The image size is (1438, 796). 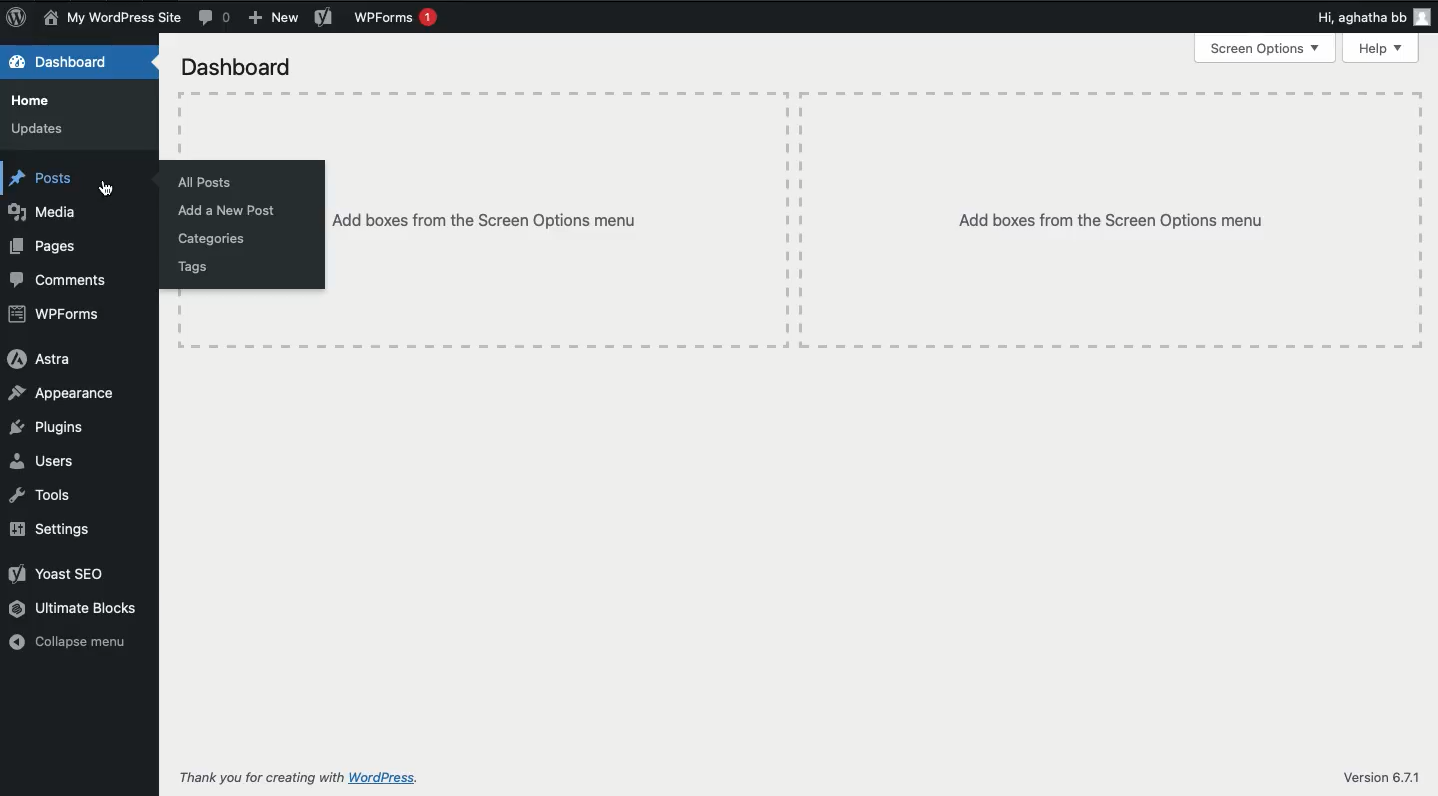 I want to click on Add boxes from the screen options menu, so click(x=1112, y=220).